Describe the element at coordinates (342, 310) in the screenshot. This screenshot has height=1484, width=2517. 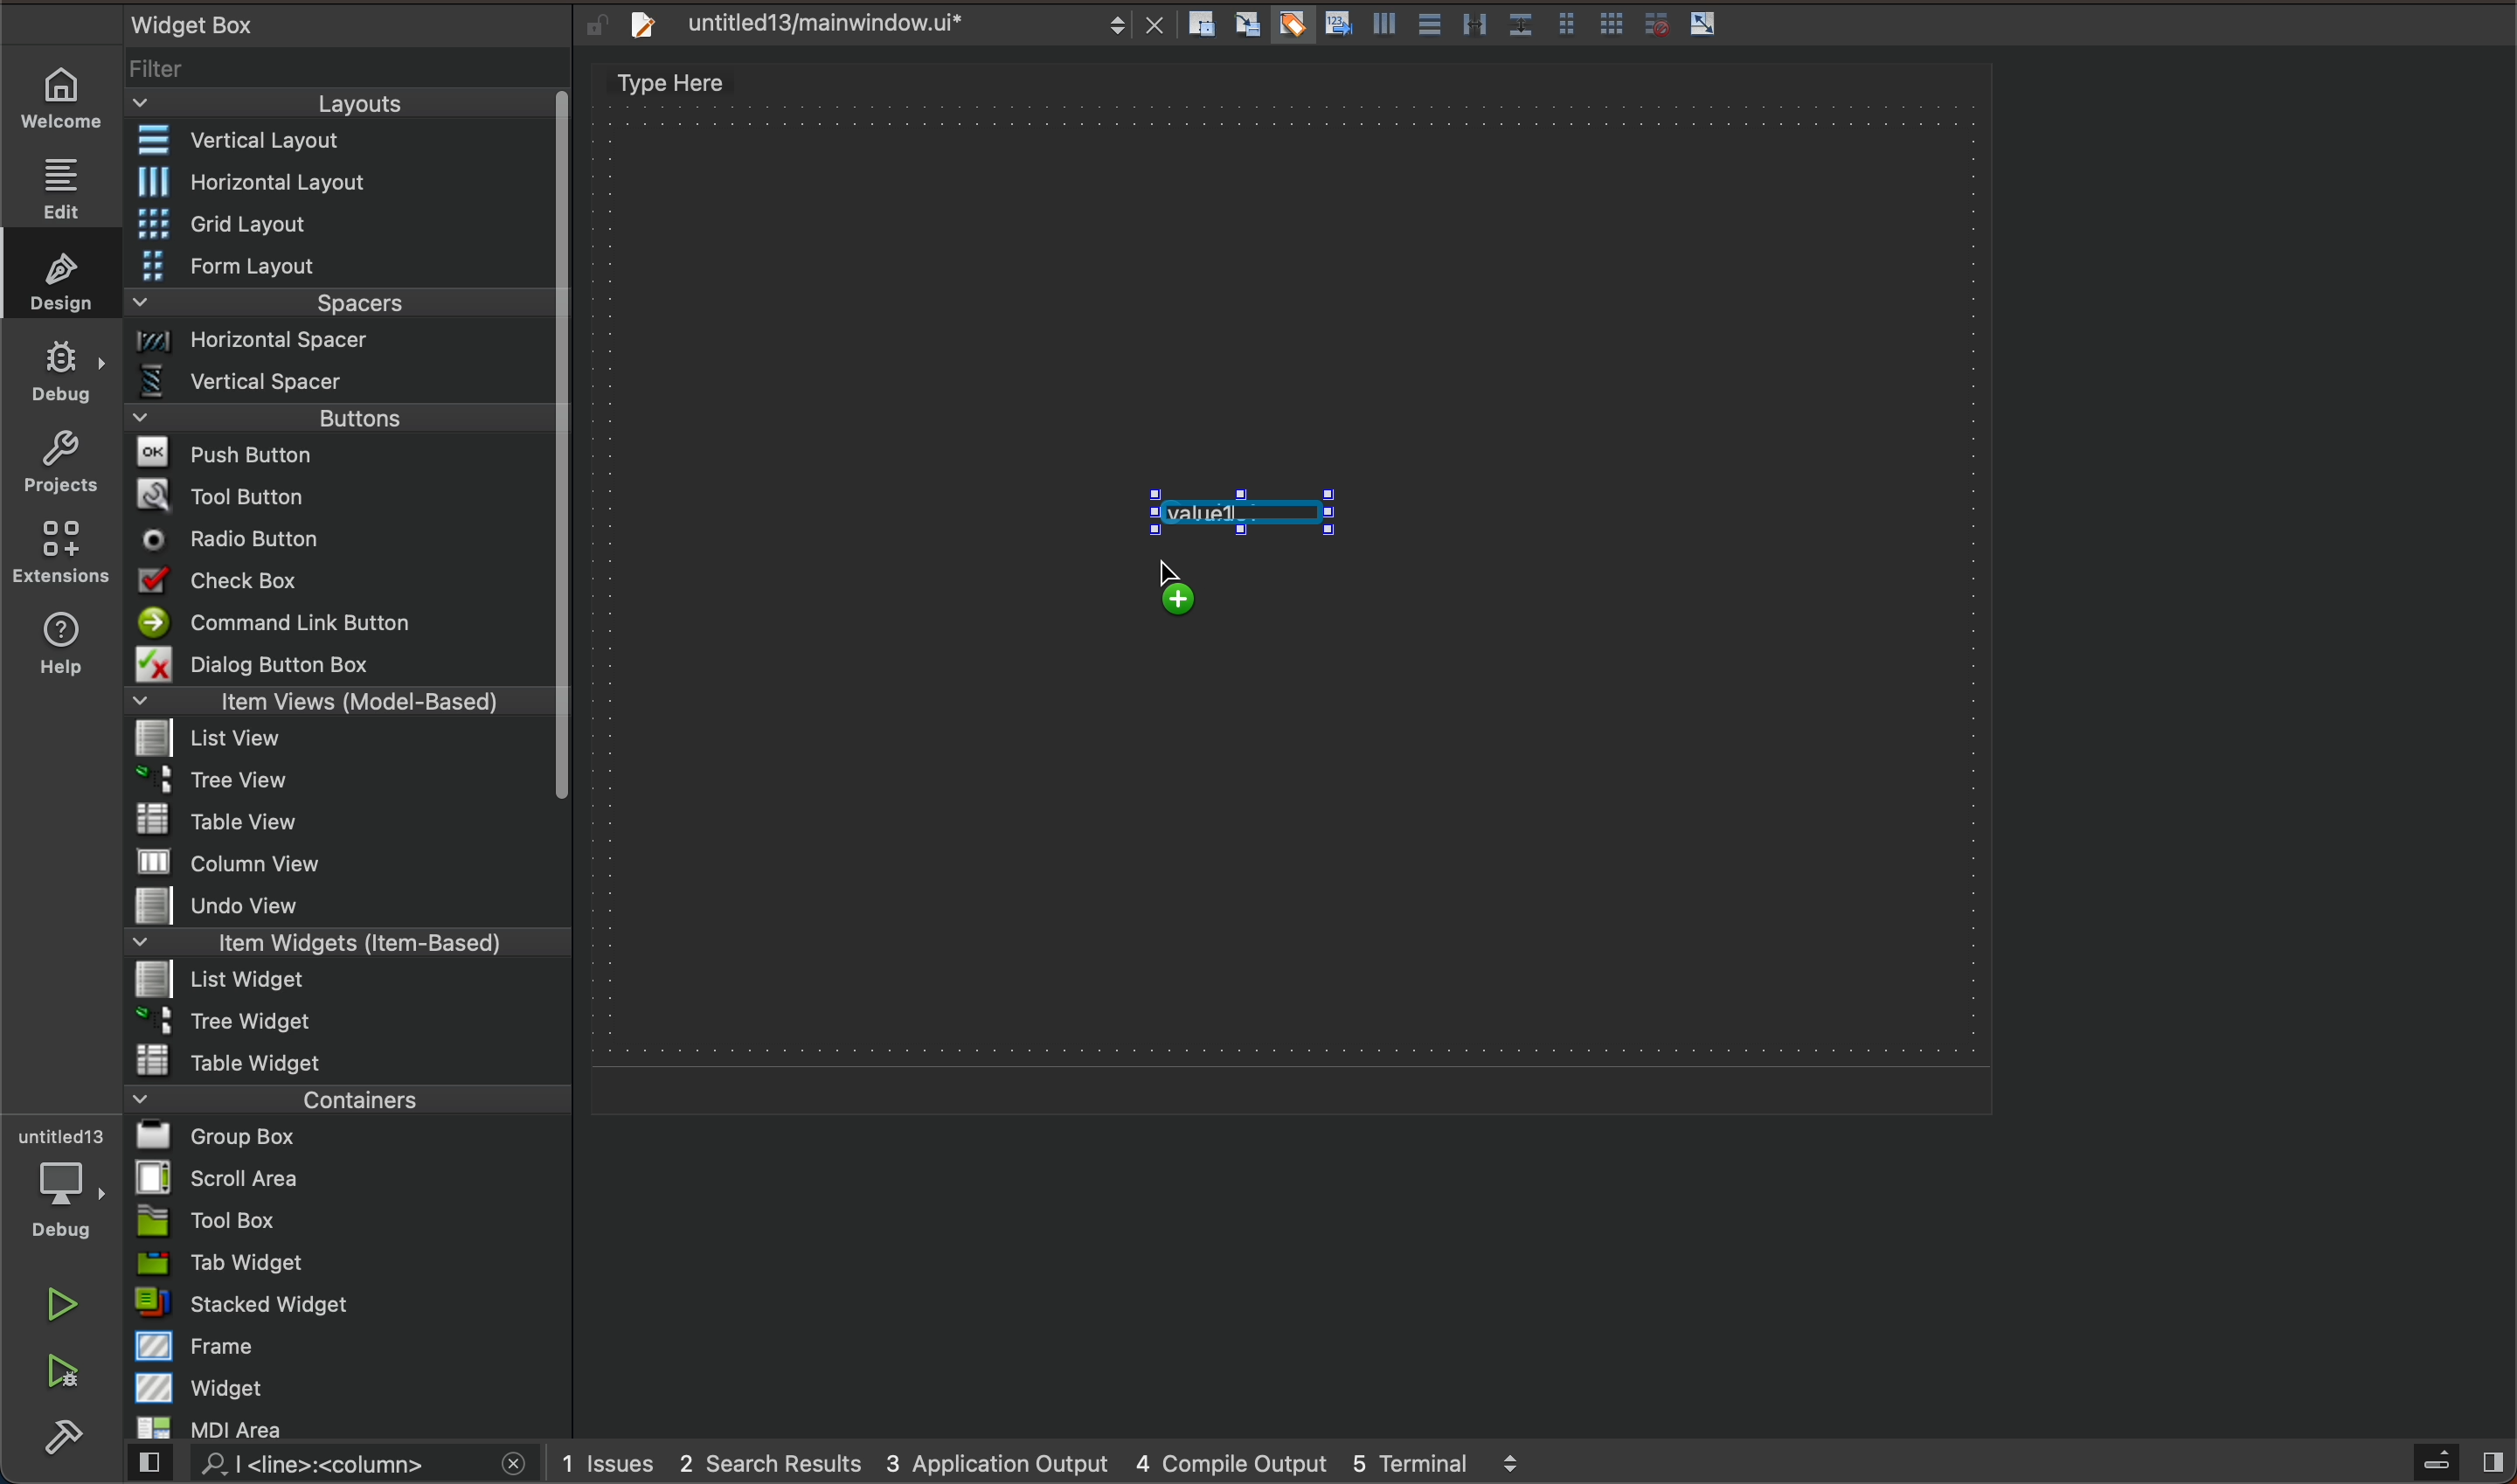
I see `spacers` at that location.